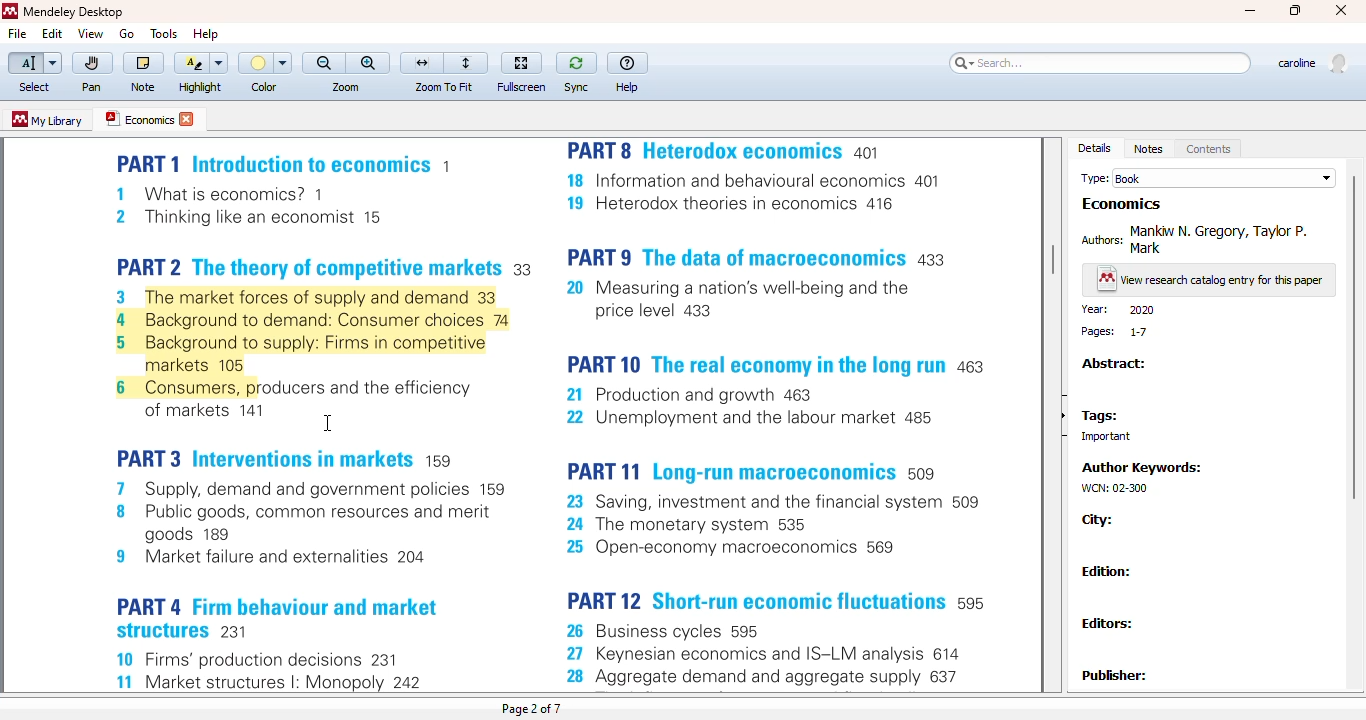 This screenshot has height=720, width=1366. Describe the element at coordinates (143, 87) in the screenshot. I see `note` at that location.